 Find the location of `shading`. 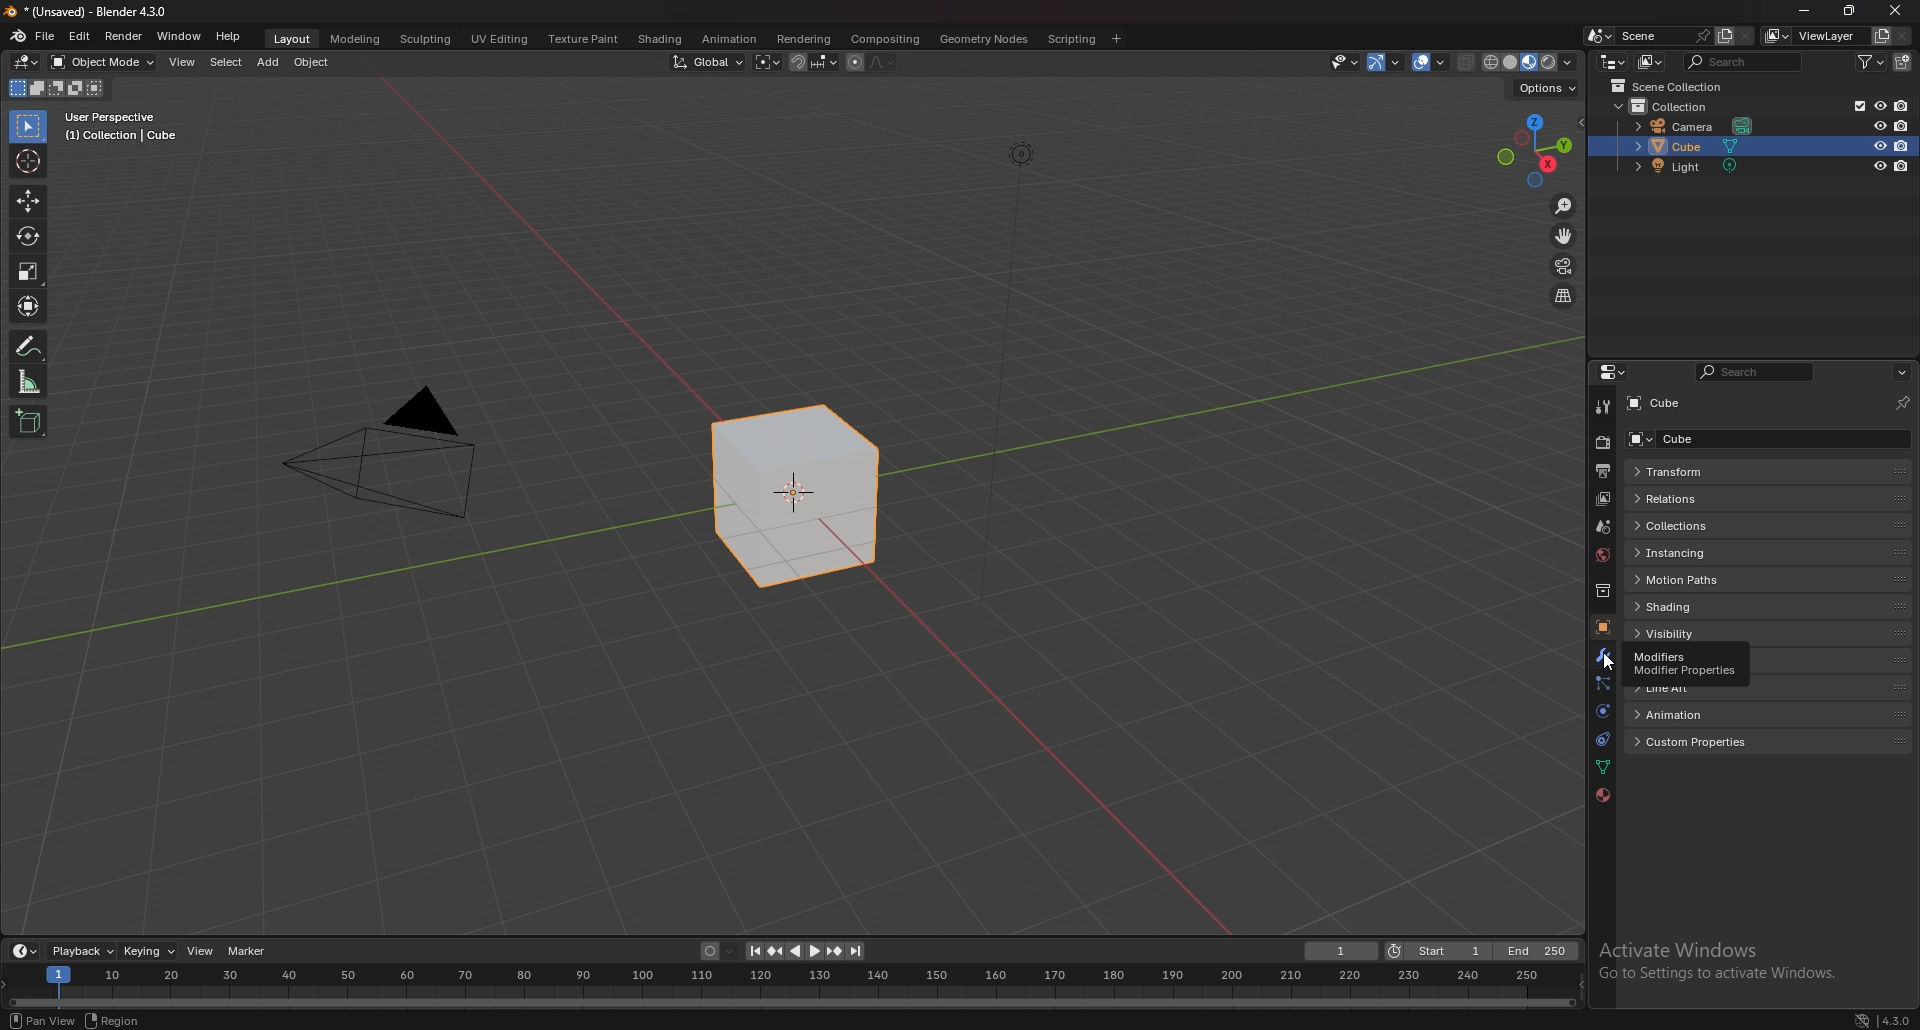

shading is located at coordinates (663, 38).